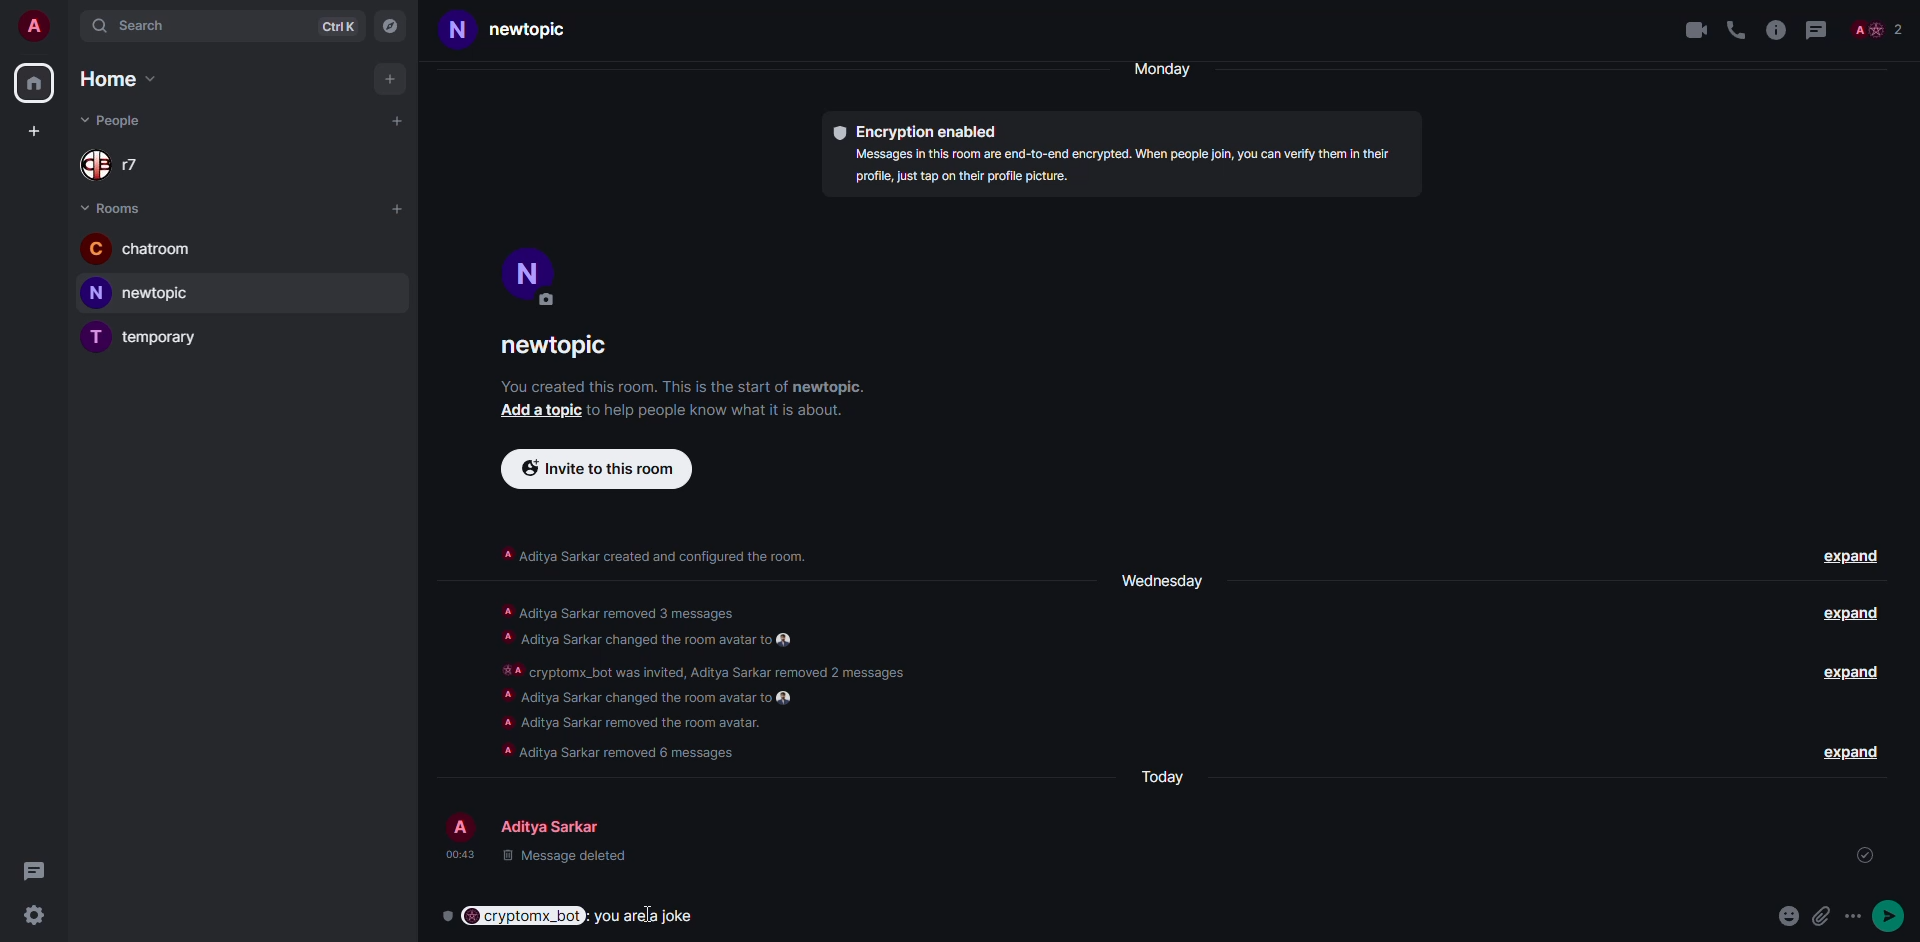 The height and width of the screenshot is (942, 1920). Describe the element at coordinates (920, 133) in the screenshot. I see `encryption enabled` at that location.